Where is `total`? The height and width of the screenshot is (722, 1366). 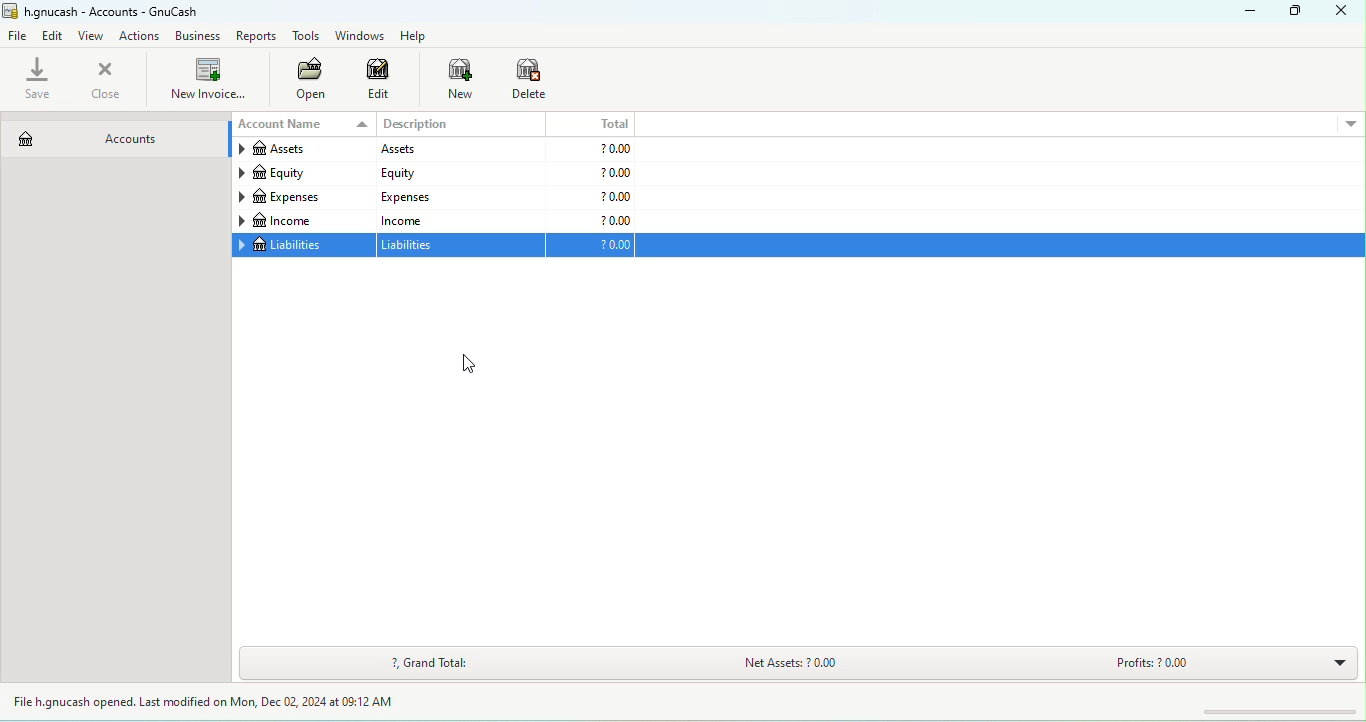
total is located at coordinates (592, 123).